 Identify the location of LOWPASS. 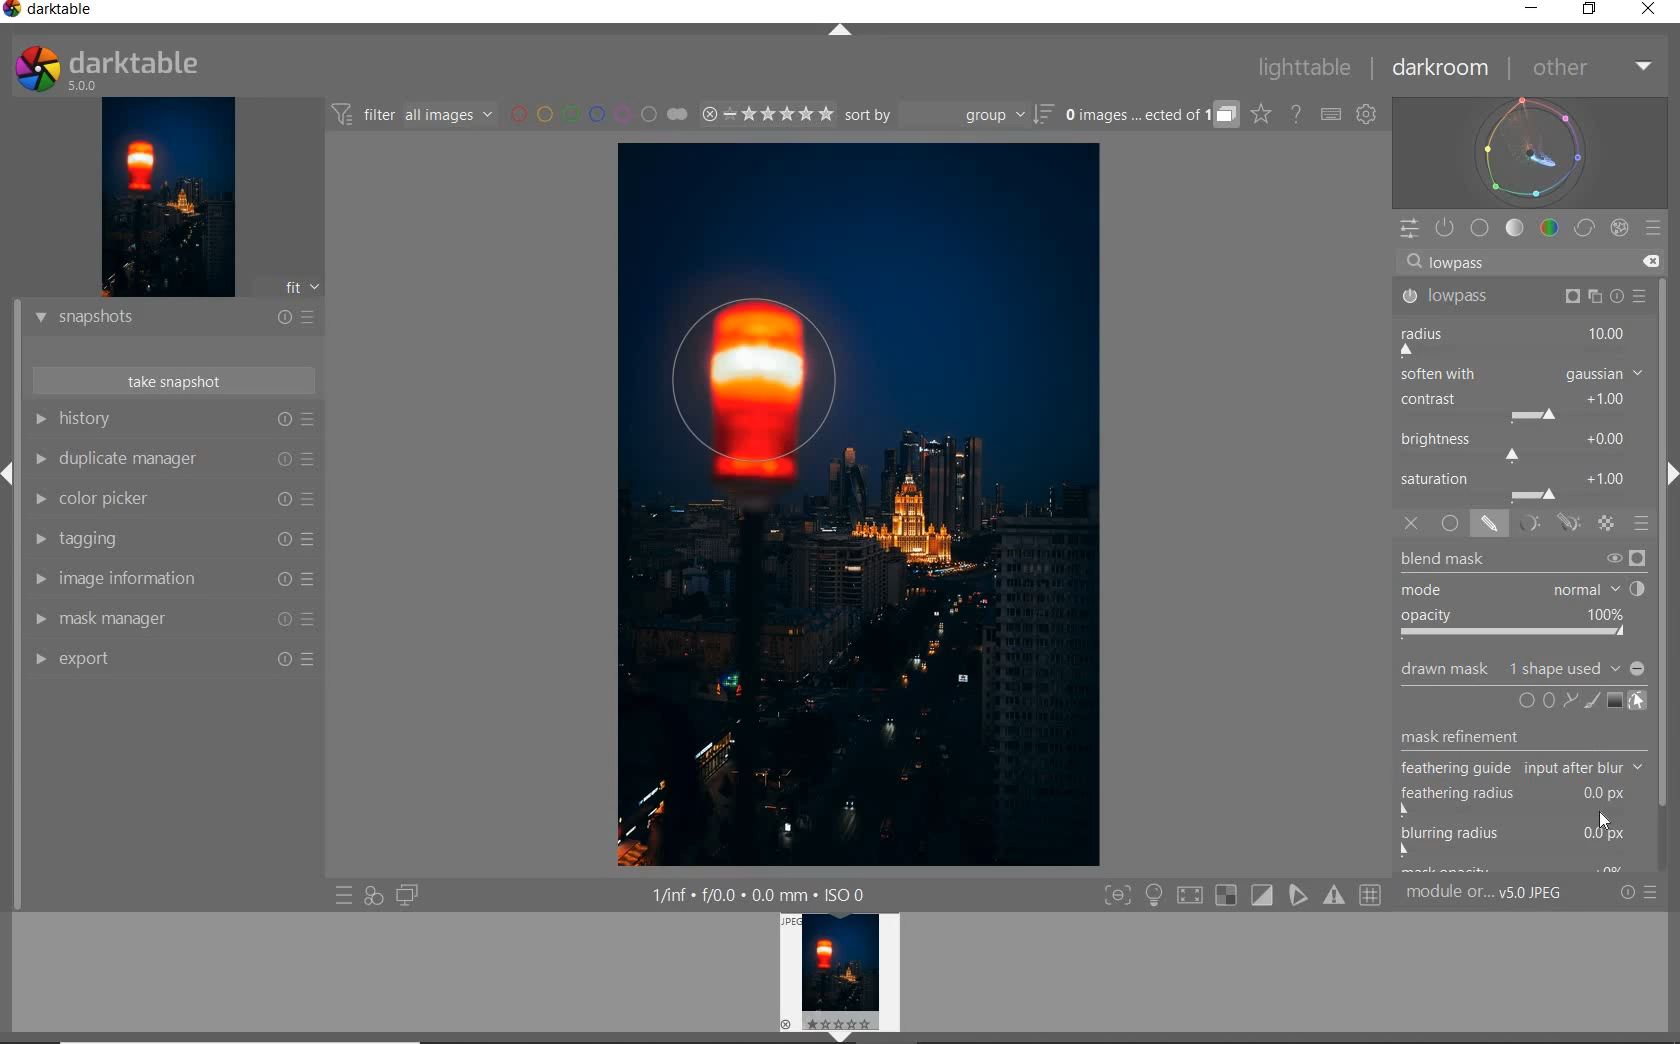
(1519, 296).